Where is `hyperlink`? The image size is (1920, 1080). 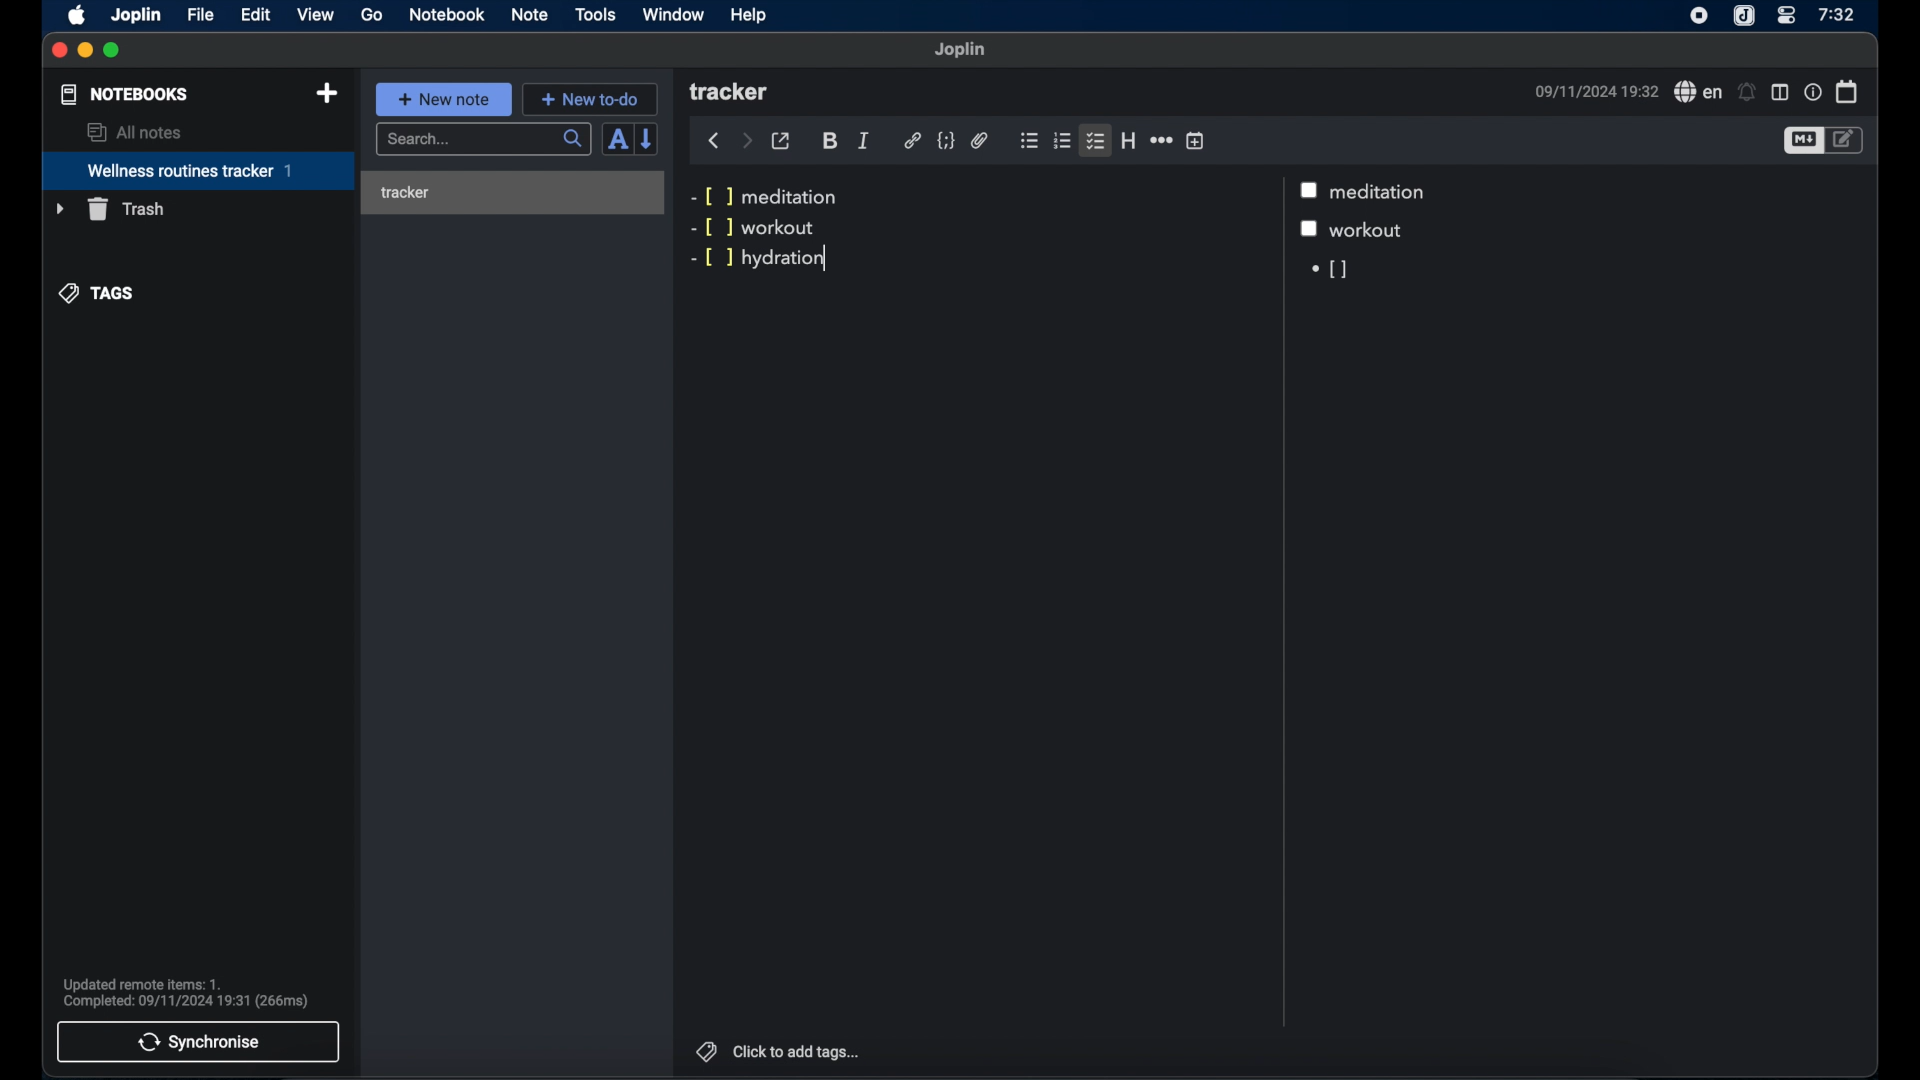
hyperlink is located at coordinates (912, 141).